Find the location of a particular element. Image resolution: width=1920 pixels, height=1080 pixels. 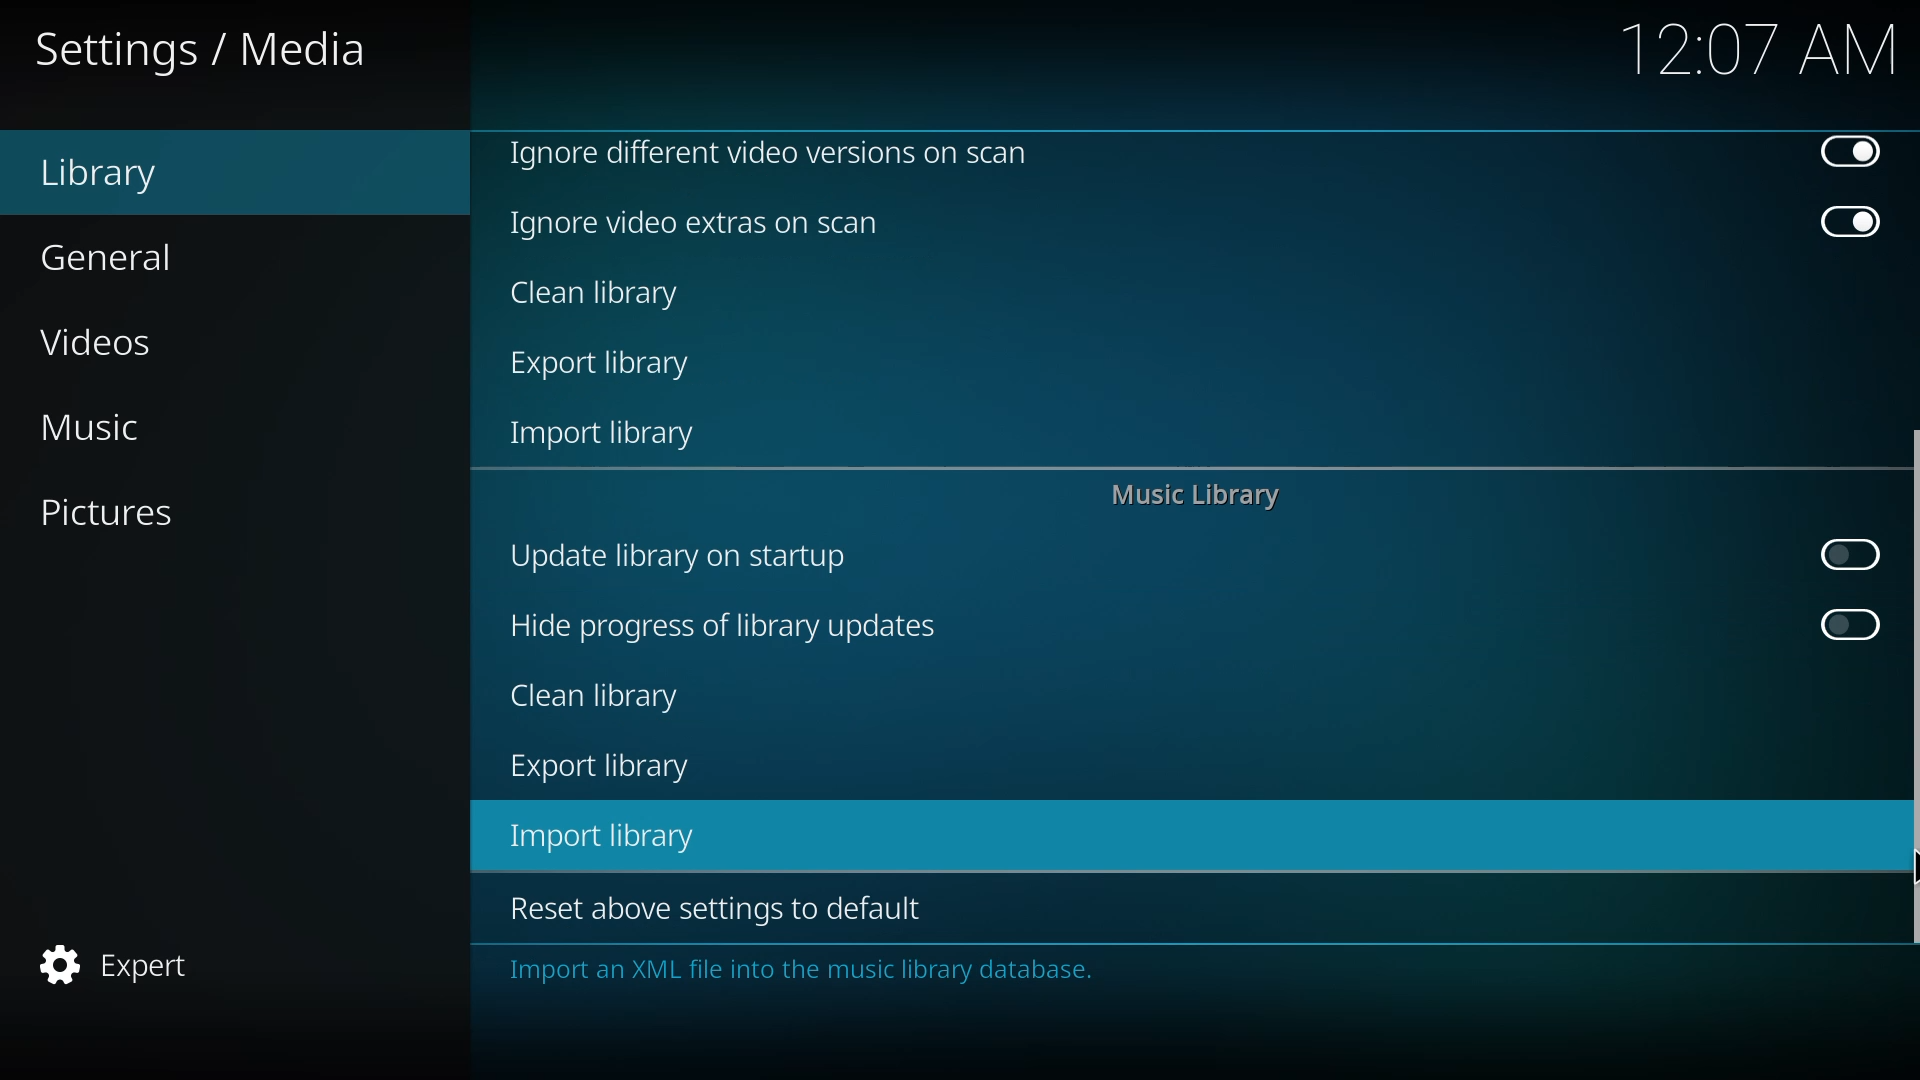

info is located at coordinates (799, 971).